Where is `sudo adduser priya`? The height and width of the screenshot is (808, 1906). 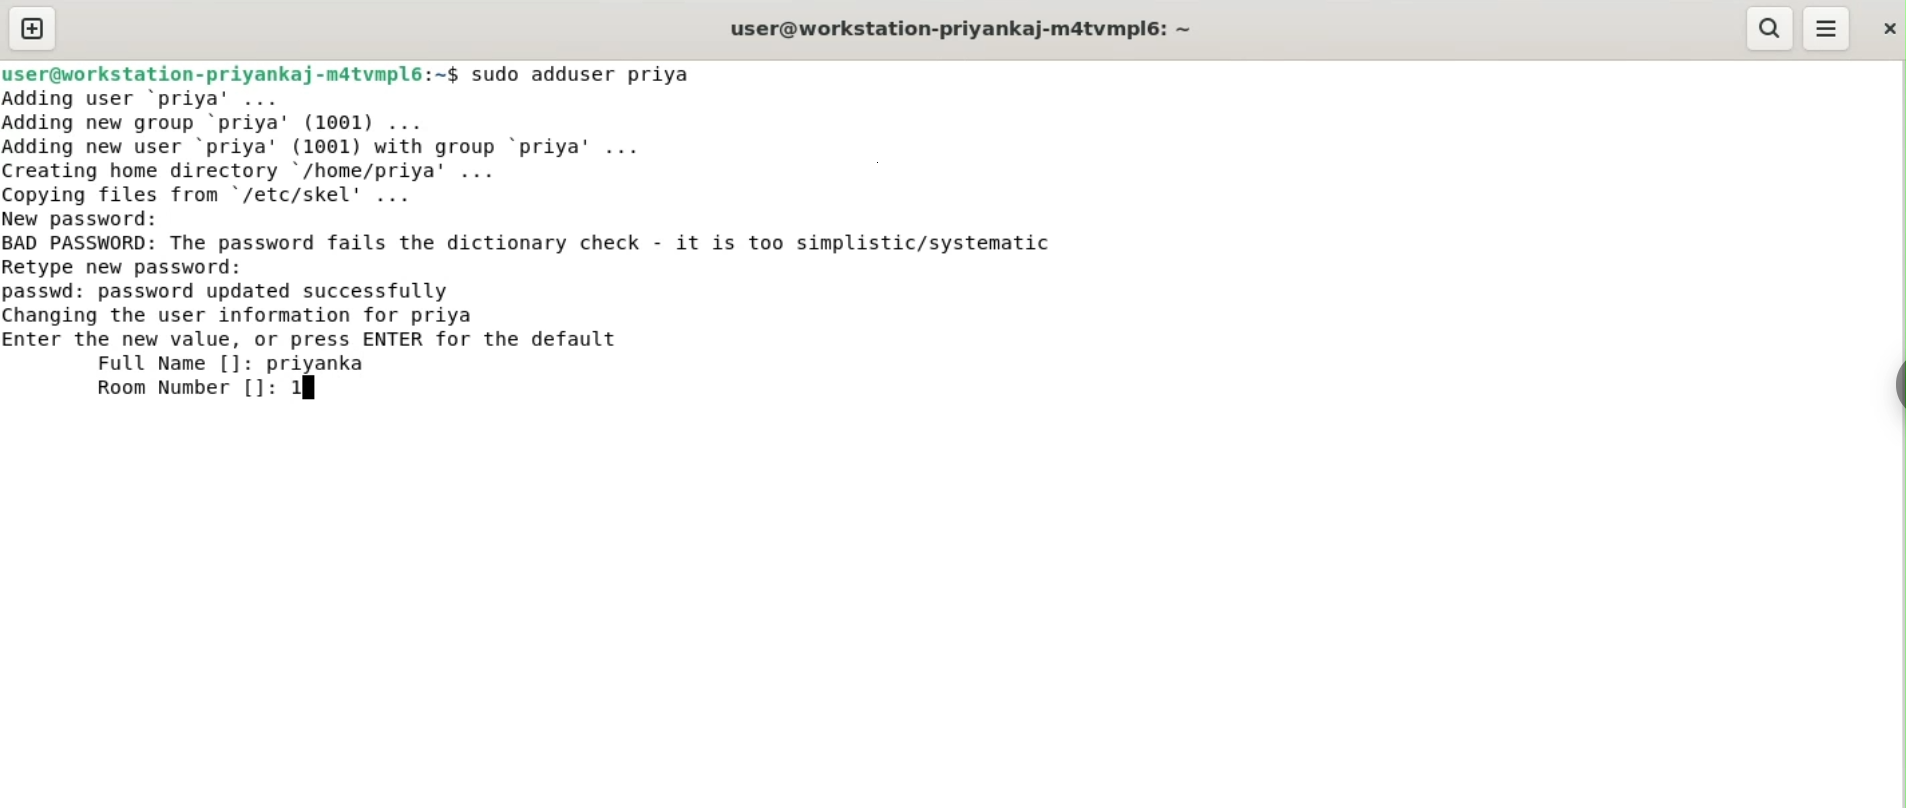 sudo adduser priya is located at coordinates (584, 74).